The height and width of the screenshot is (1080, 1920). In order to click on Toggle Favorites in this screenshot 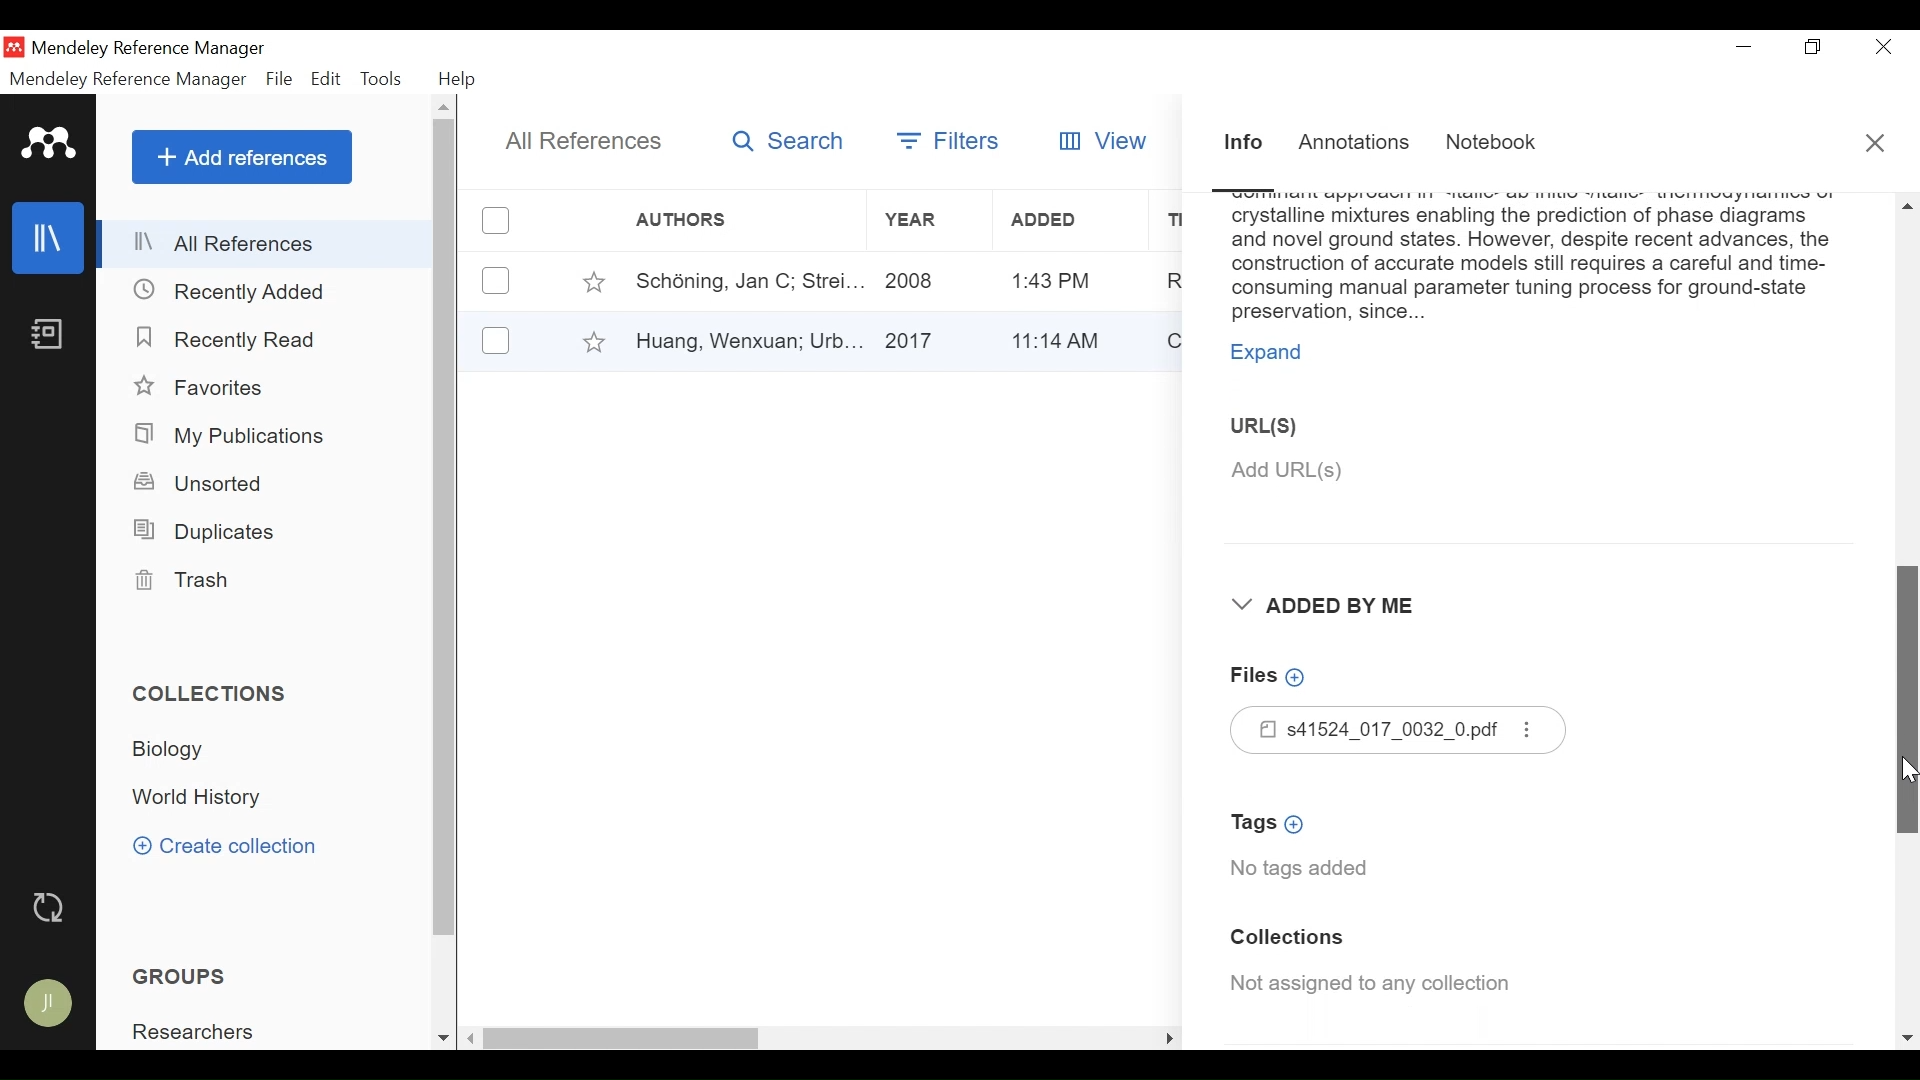, I will do `click(593, 341)`.